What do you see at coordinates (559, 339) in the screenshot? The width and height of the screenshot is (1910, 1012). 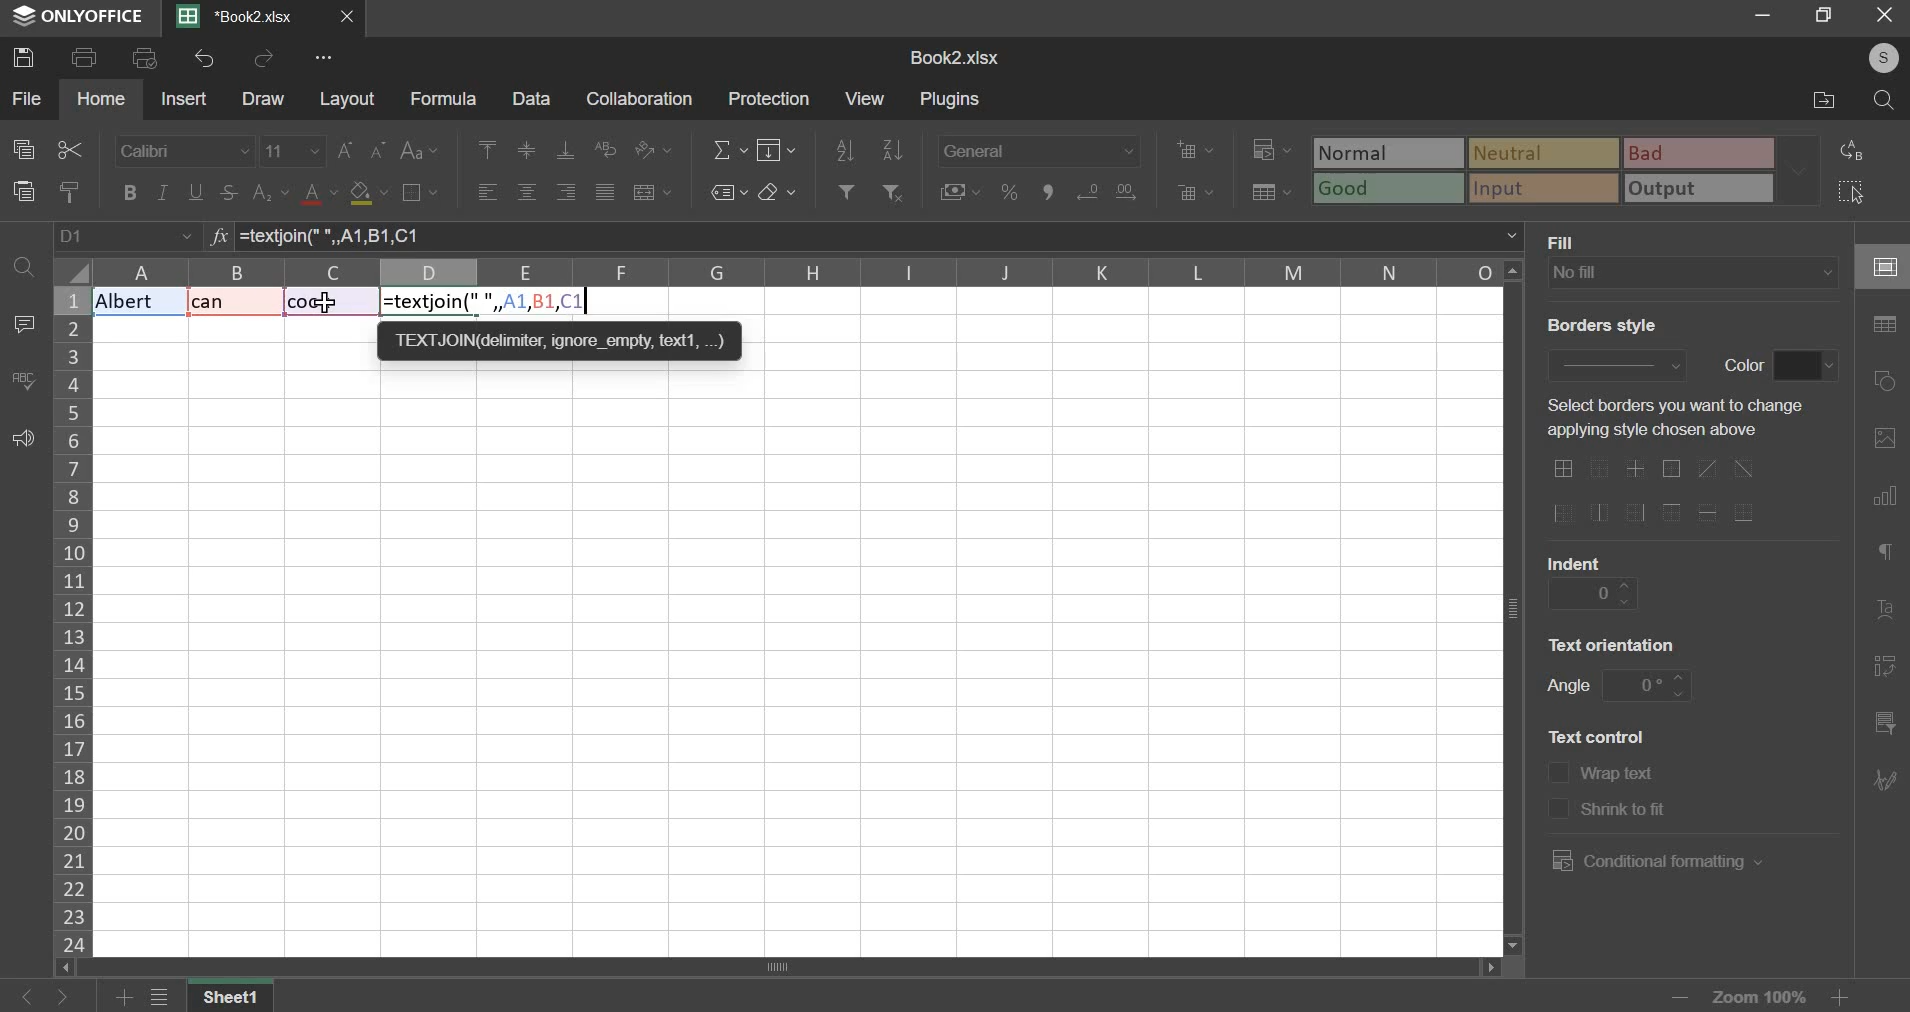 I see `TEXTJON deter, ignore empty text,` at bounding box center [559, 339].